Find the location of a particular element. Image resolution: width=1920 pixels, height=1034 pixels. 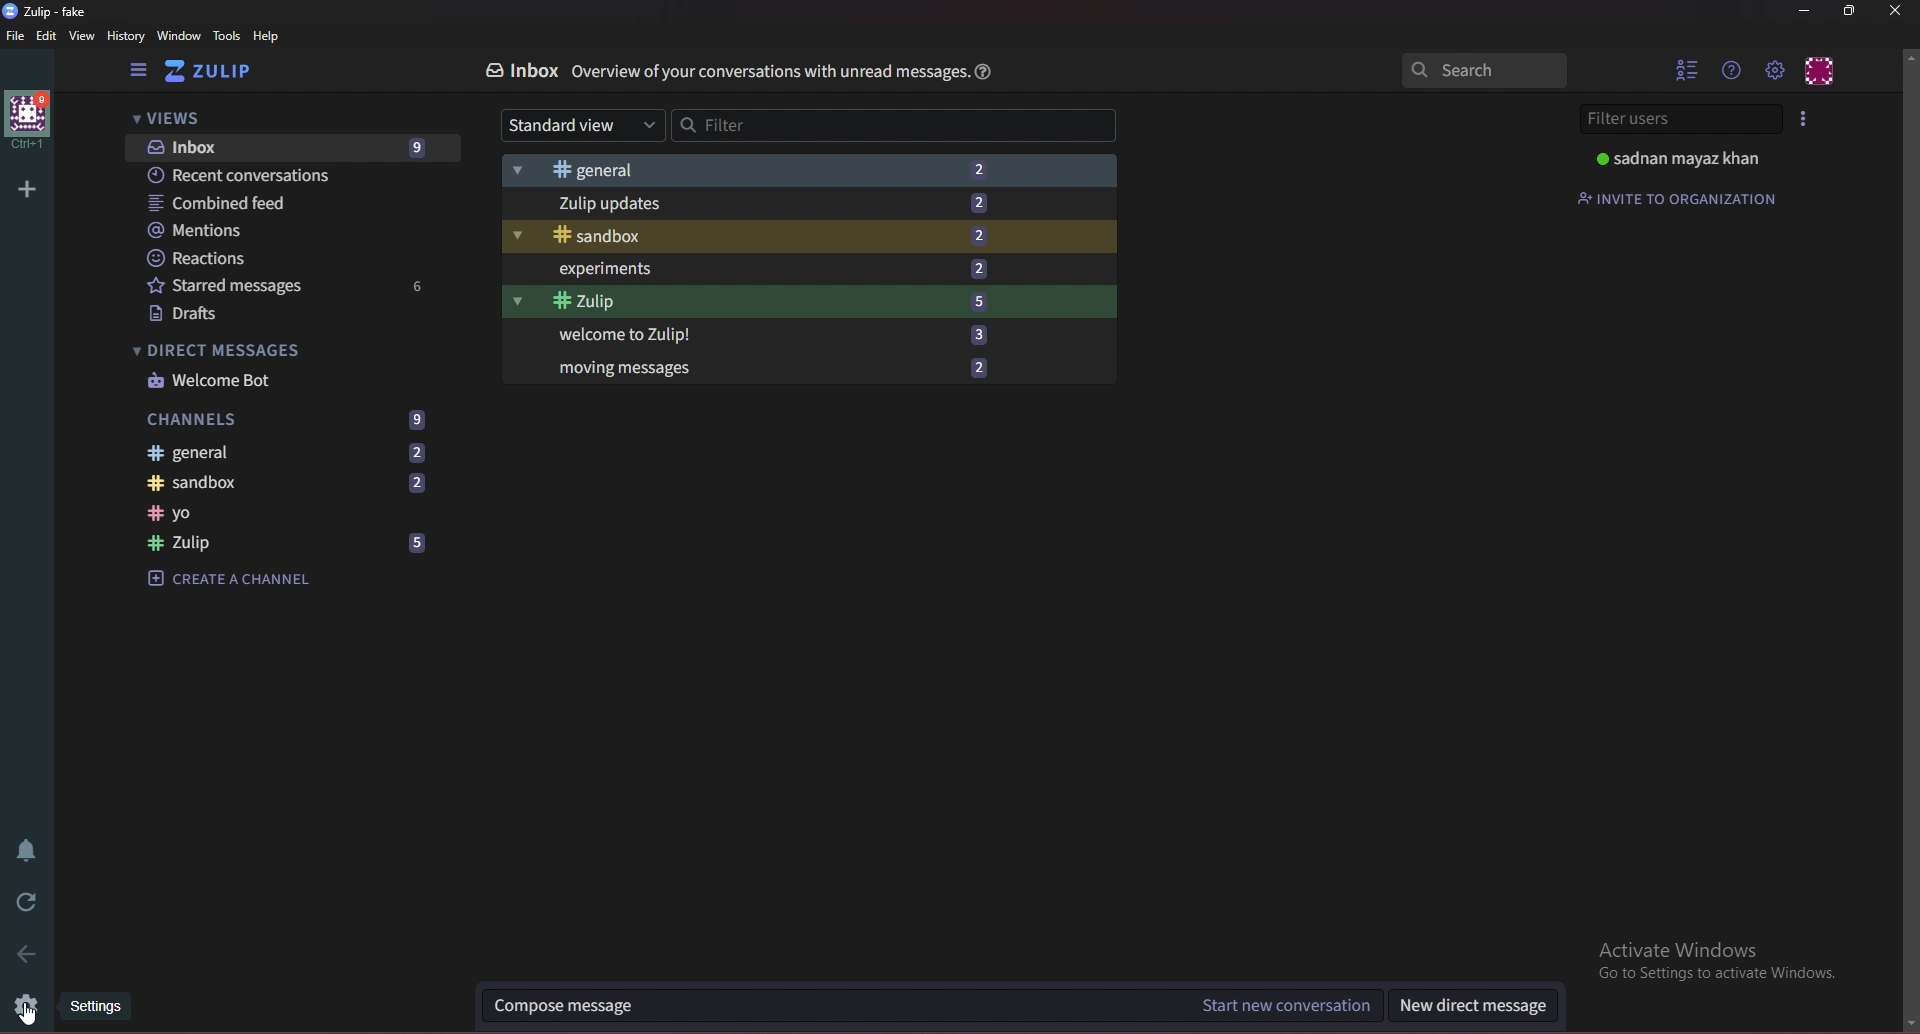

Enable do not disturb is located at coordinates (27, 852).